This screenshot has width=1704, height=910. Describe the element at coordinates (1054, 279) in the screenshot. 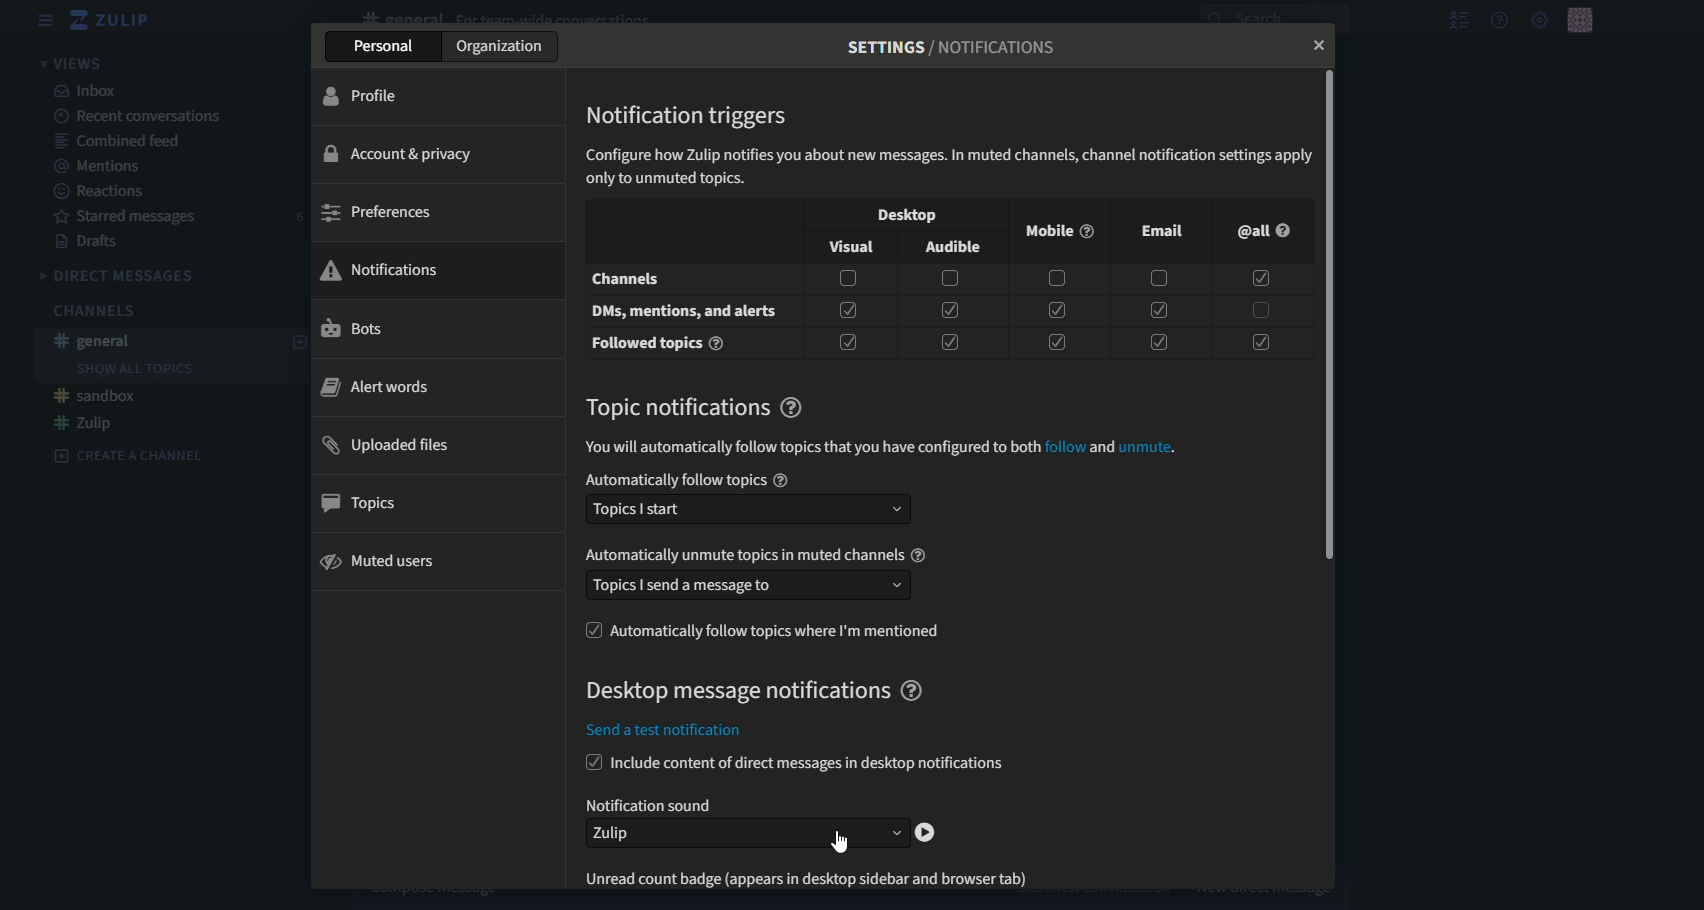

I see `checkbox` at that location.